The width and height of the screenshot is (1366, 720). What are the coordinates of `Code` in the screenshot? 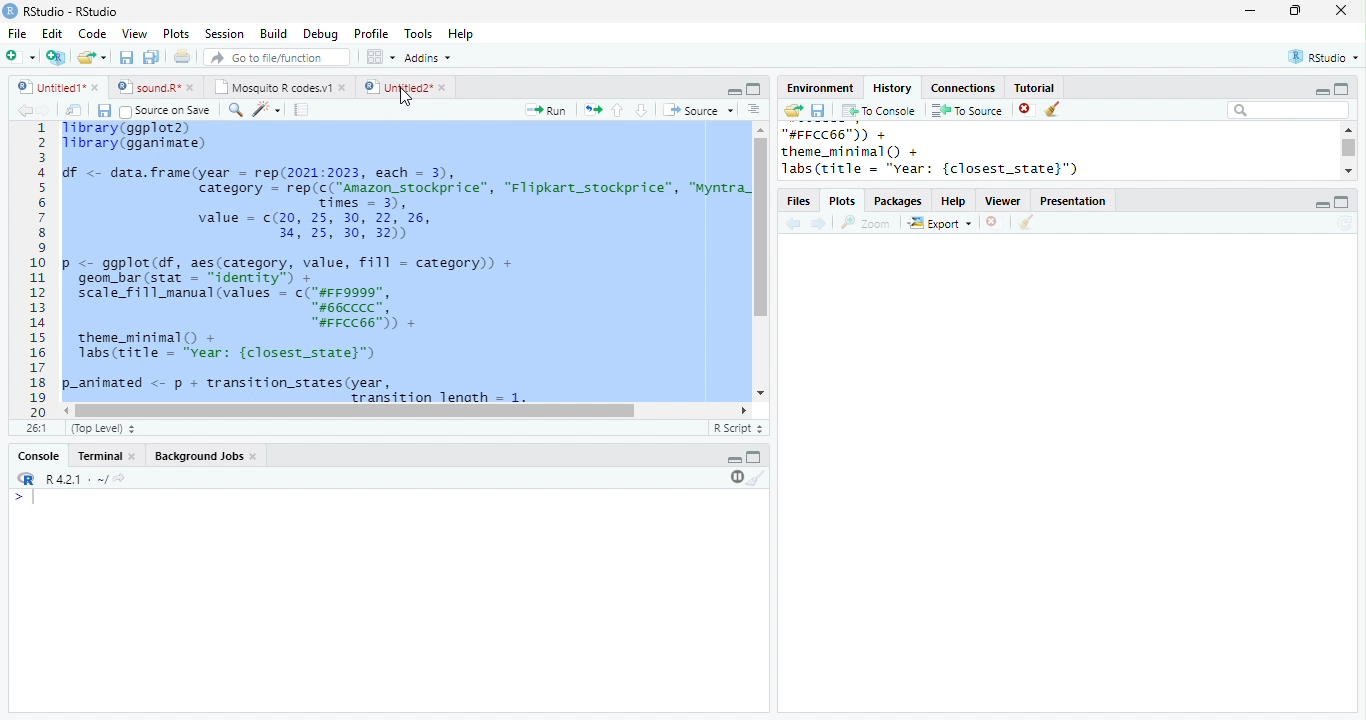 It's located at (93, 33).